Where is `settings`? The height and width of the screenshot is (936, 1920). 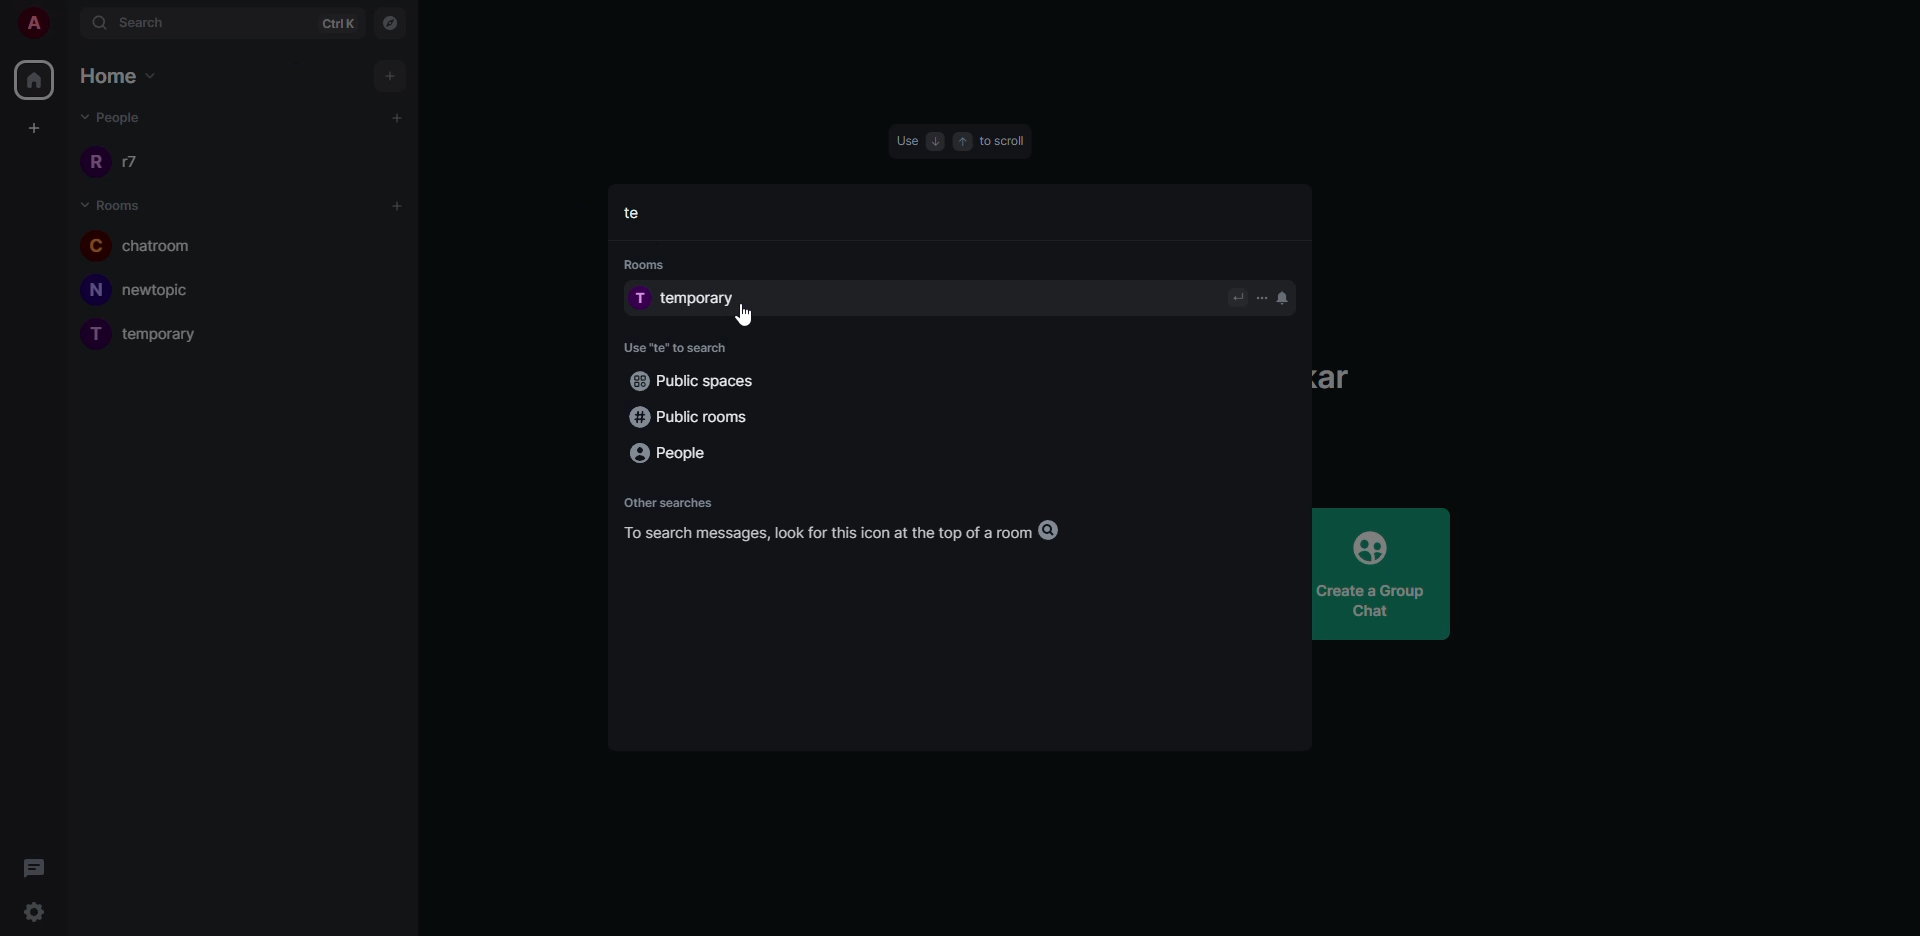
settings is located at coordinates (37, 914).